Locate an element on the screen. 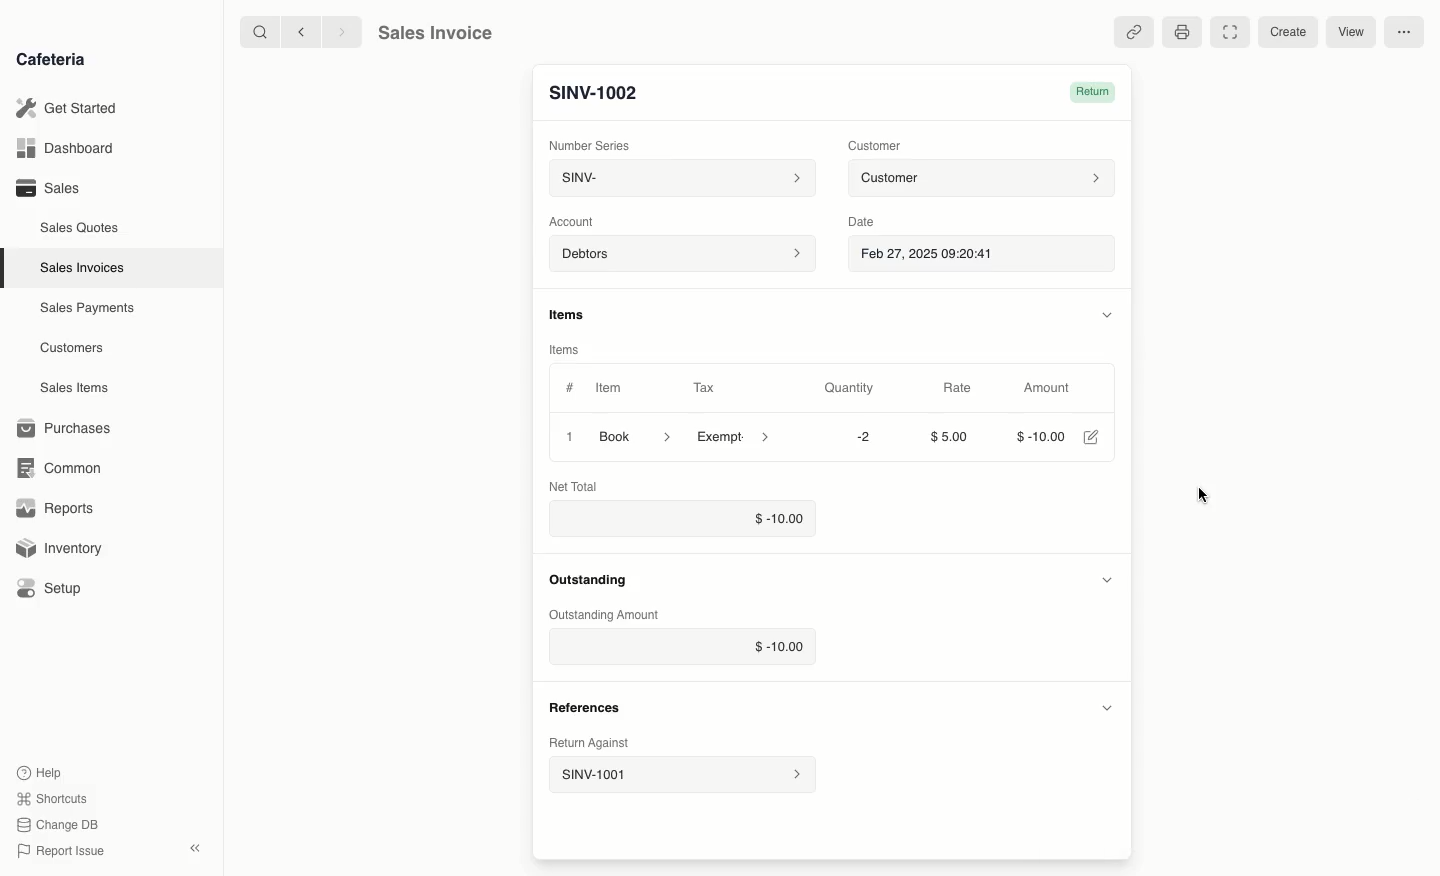  Items is located at coordinates (570, 314).